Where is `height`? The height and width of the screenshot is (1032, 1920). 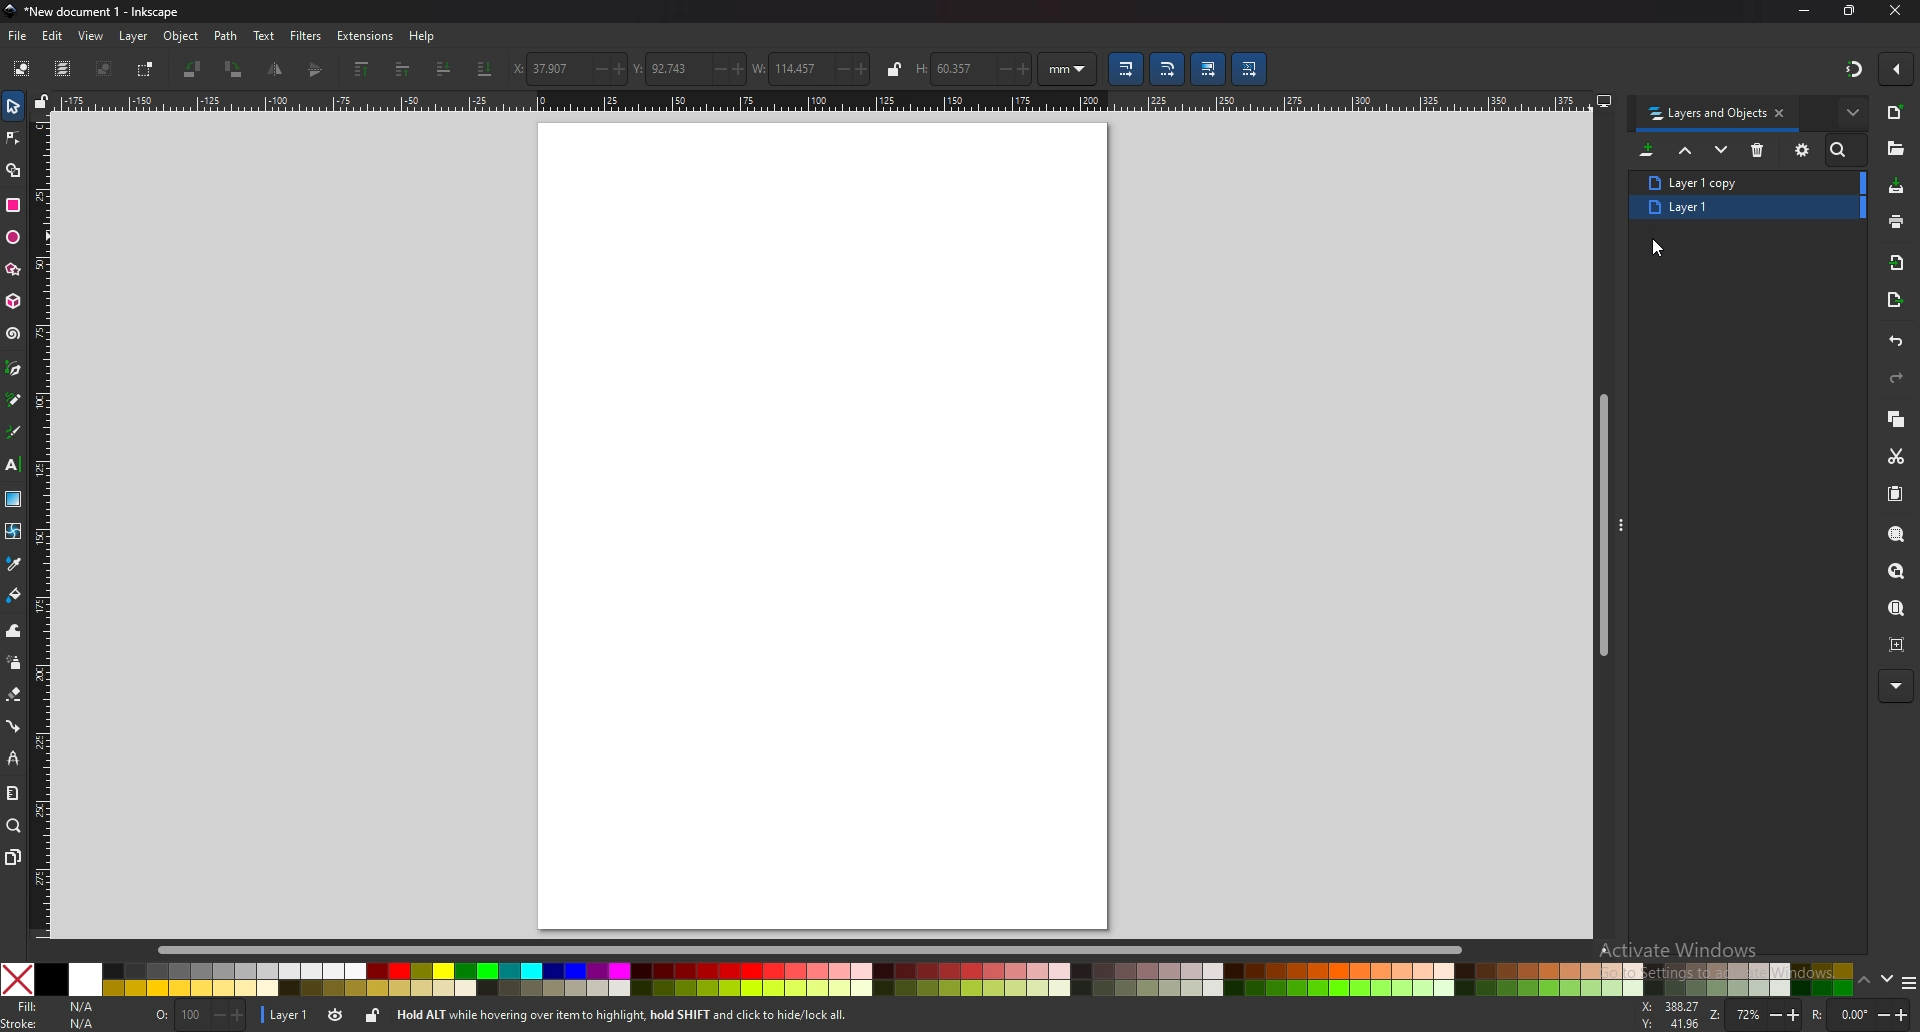
height is located at coordinates (946, 69).